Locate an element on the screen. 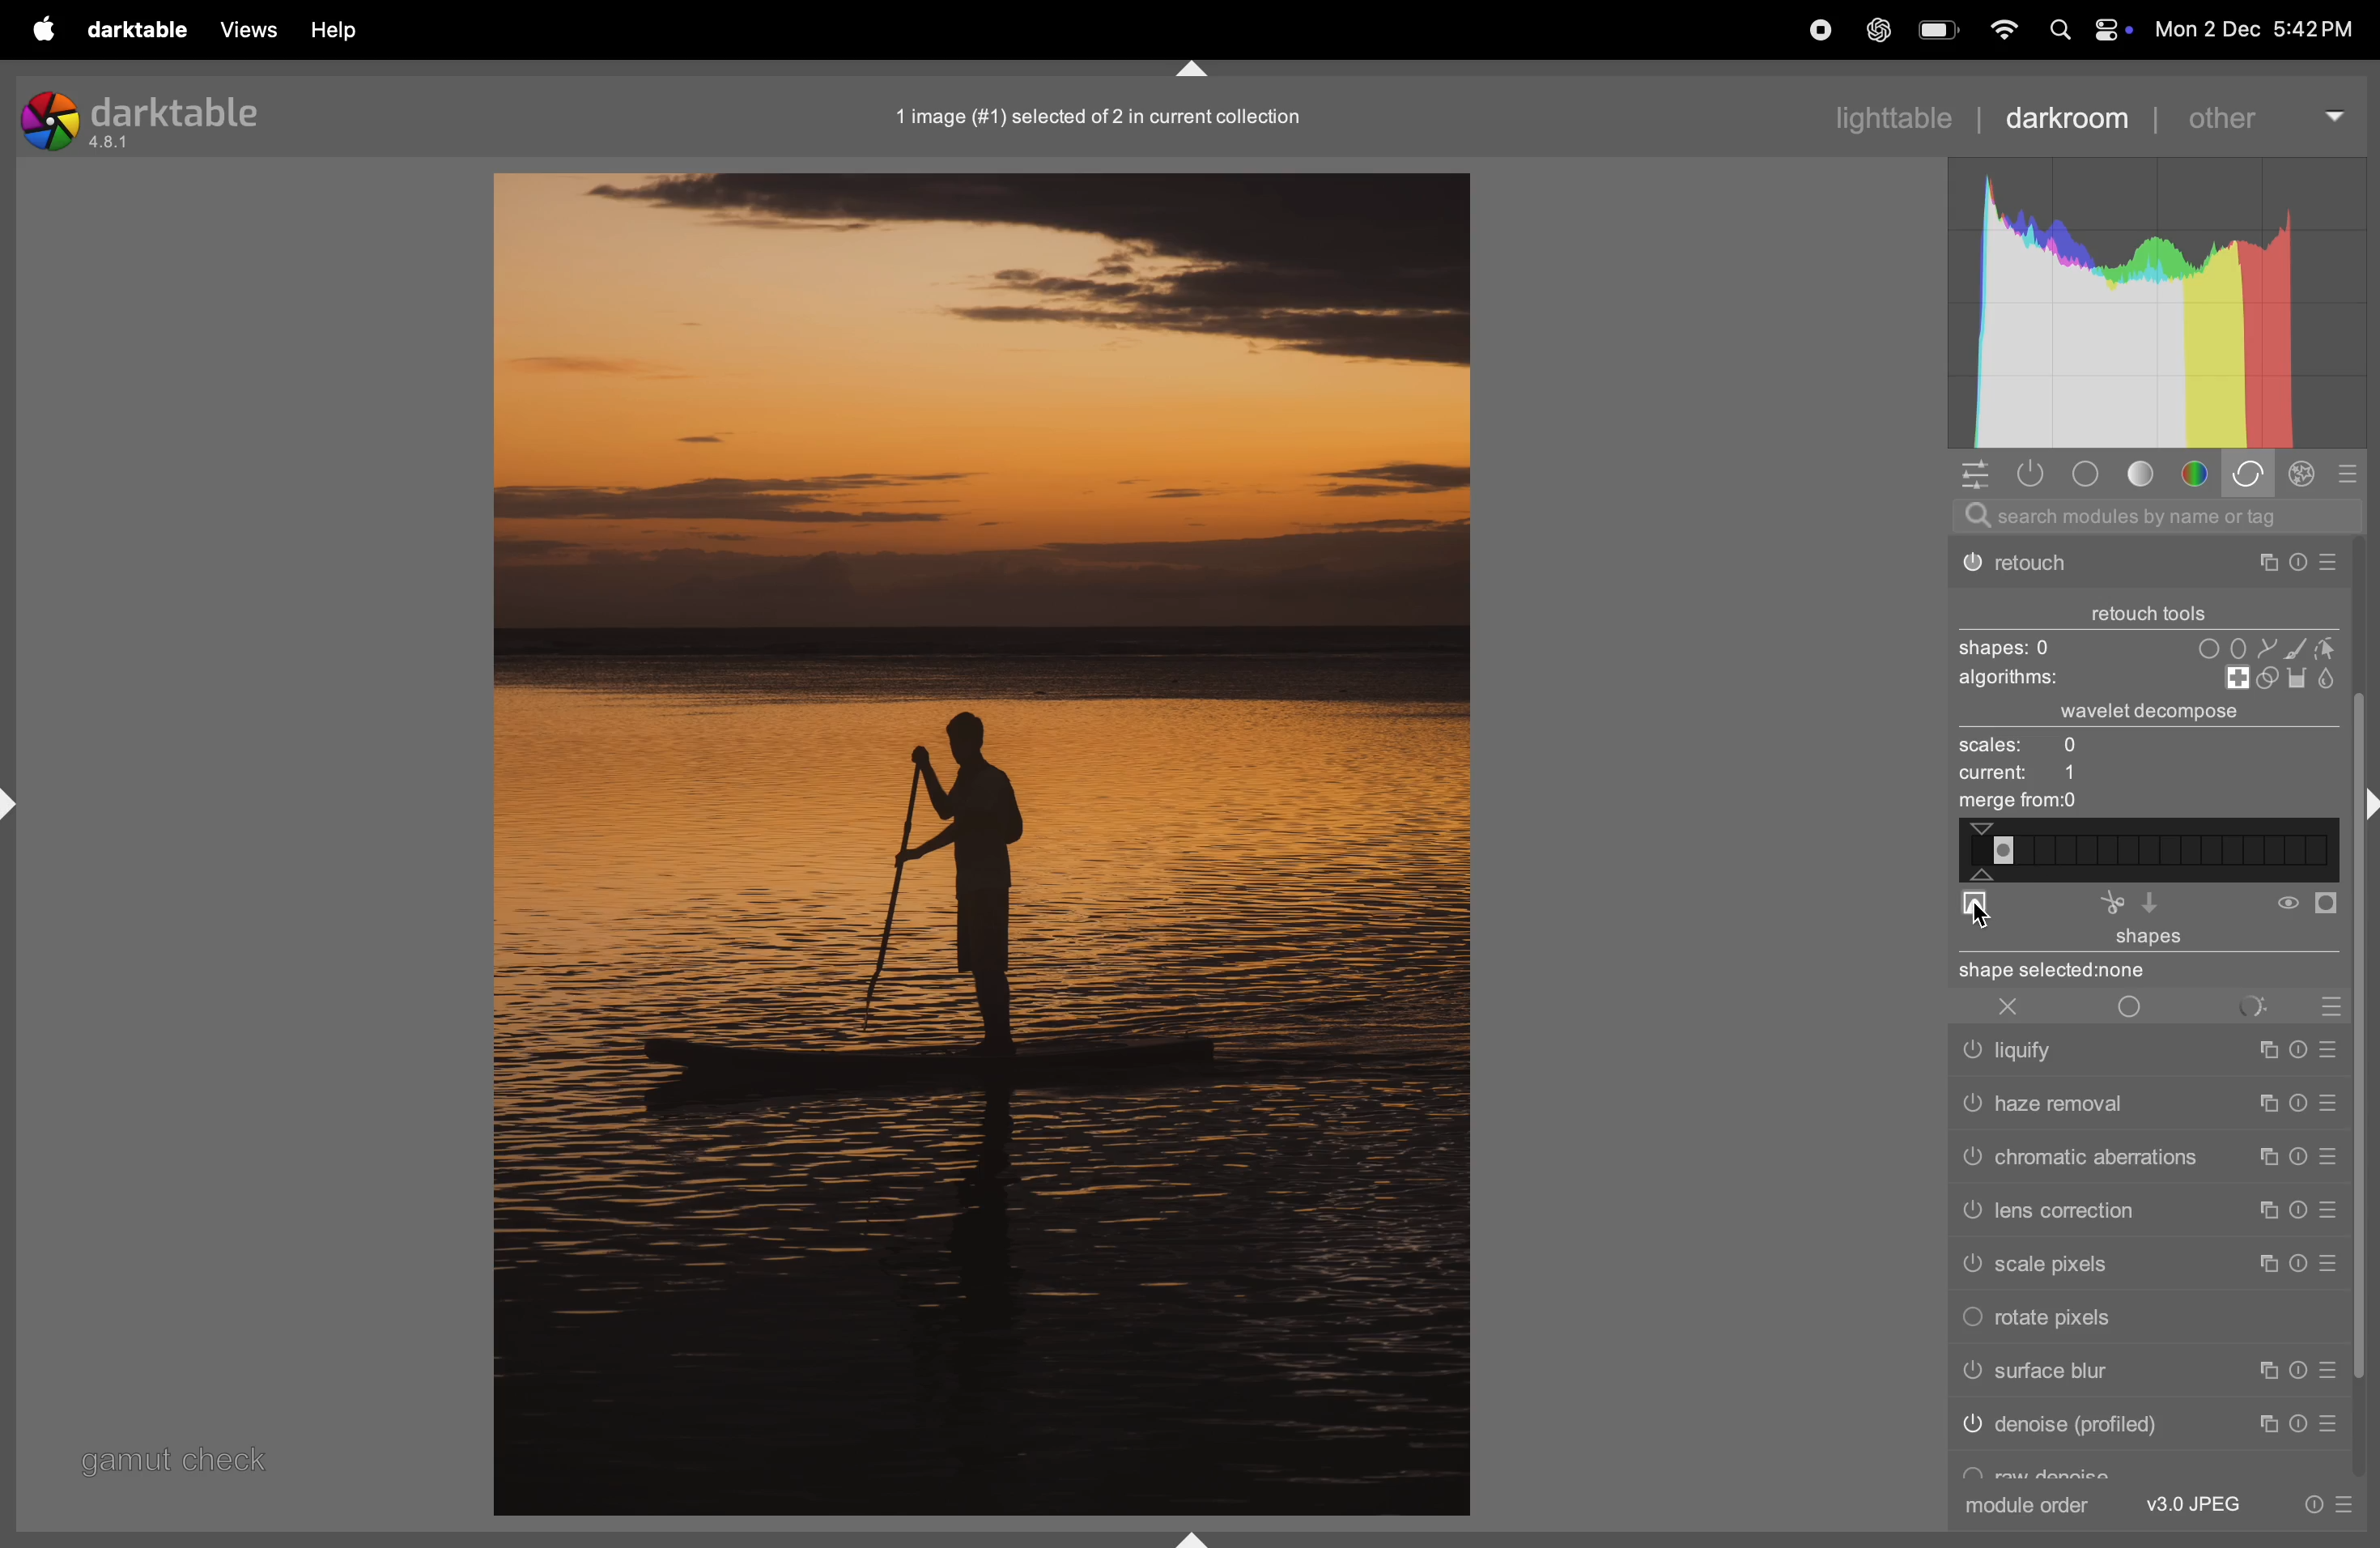 This screenshot has width=2380, height=1548. presets is located at coordinates (2346, 473).